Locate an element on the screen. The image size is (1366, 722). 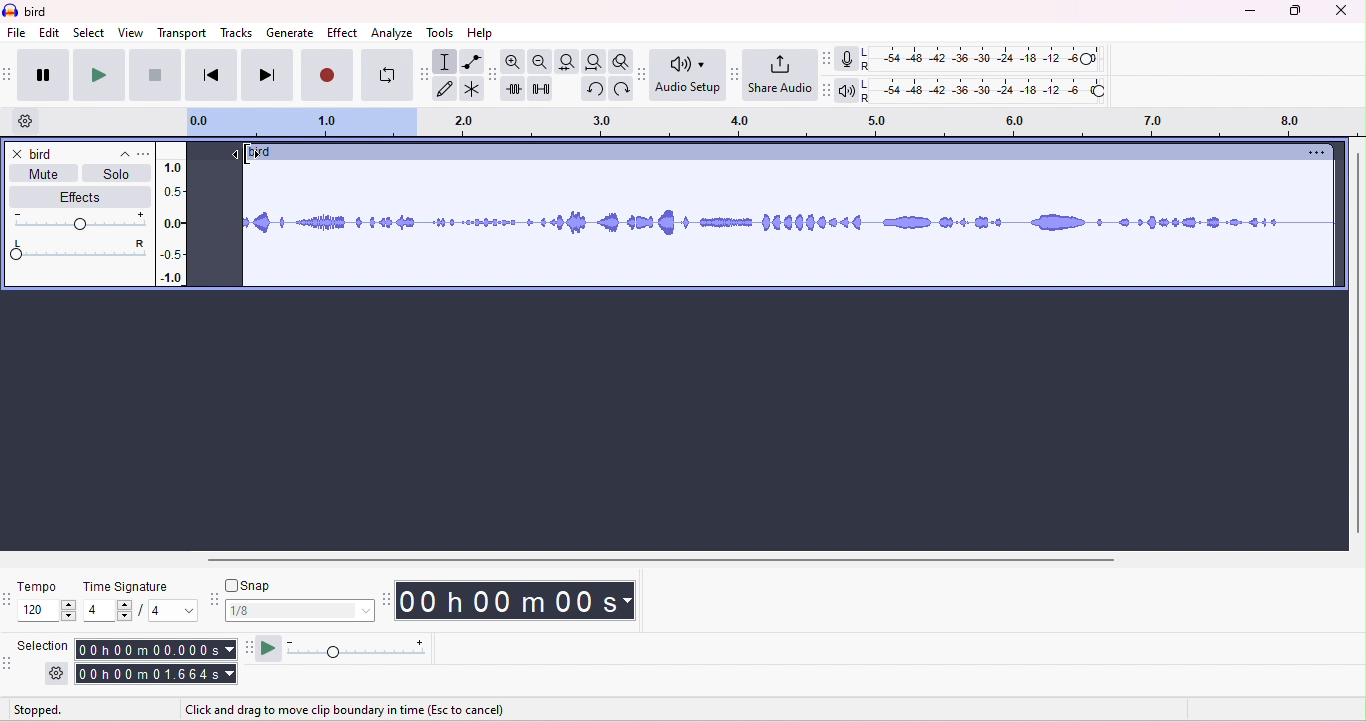
select snap is located at coordinates (301, 610).